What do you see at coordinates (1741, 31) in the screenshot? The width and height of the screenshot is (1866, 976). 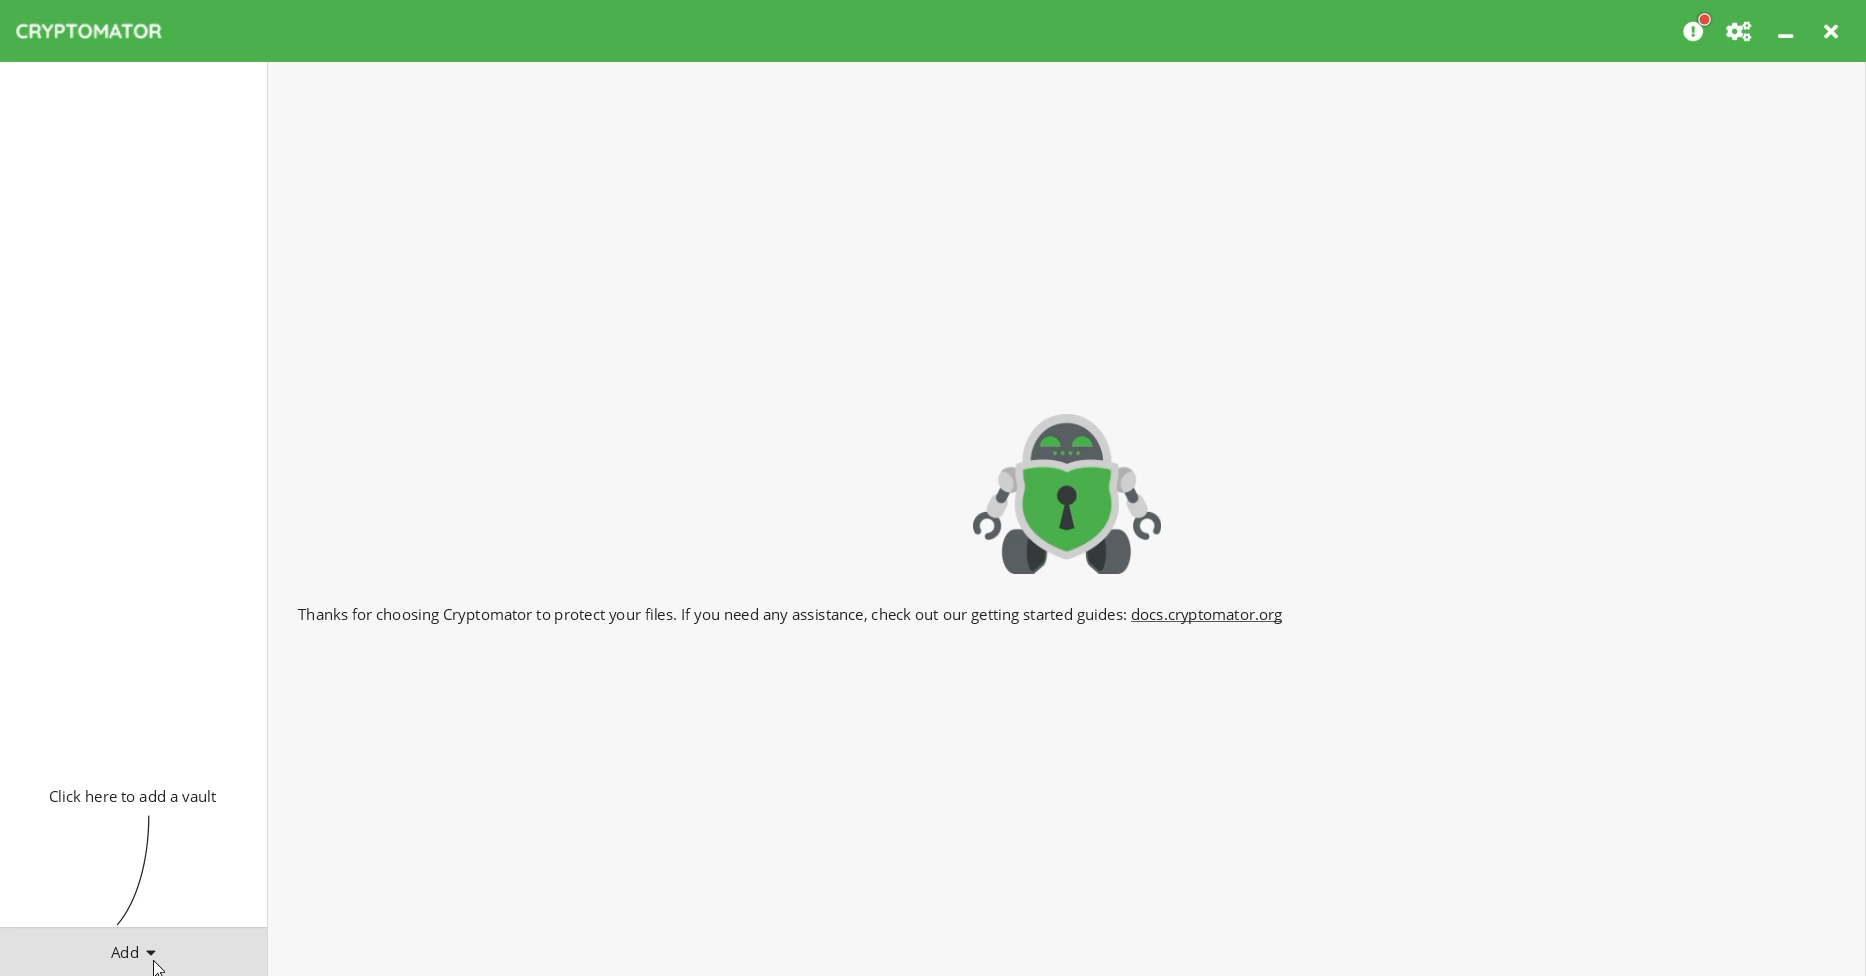 I see `Preferences` at bounding box center [1741, 31].